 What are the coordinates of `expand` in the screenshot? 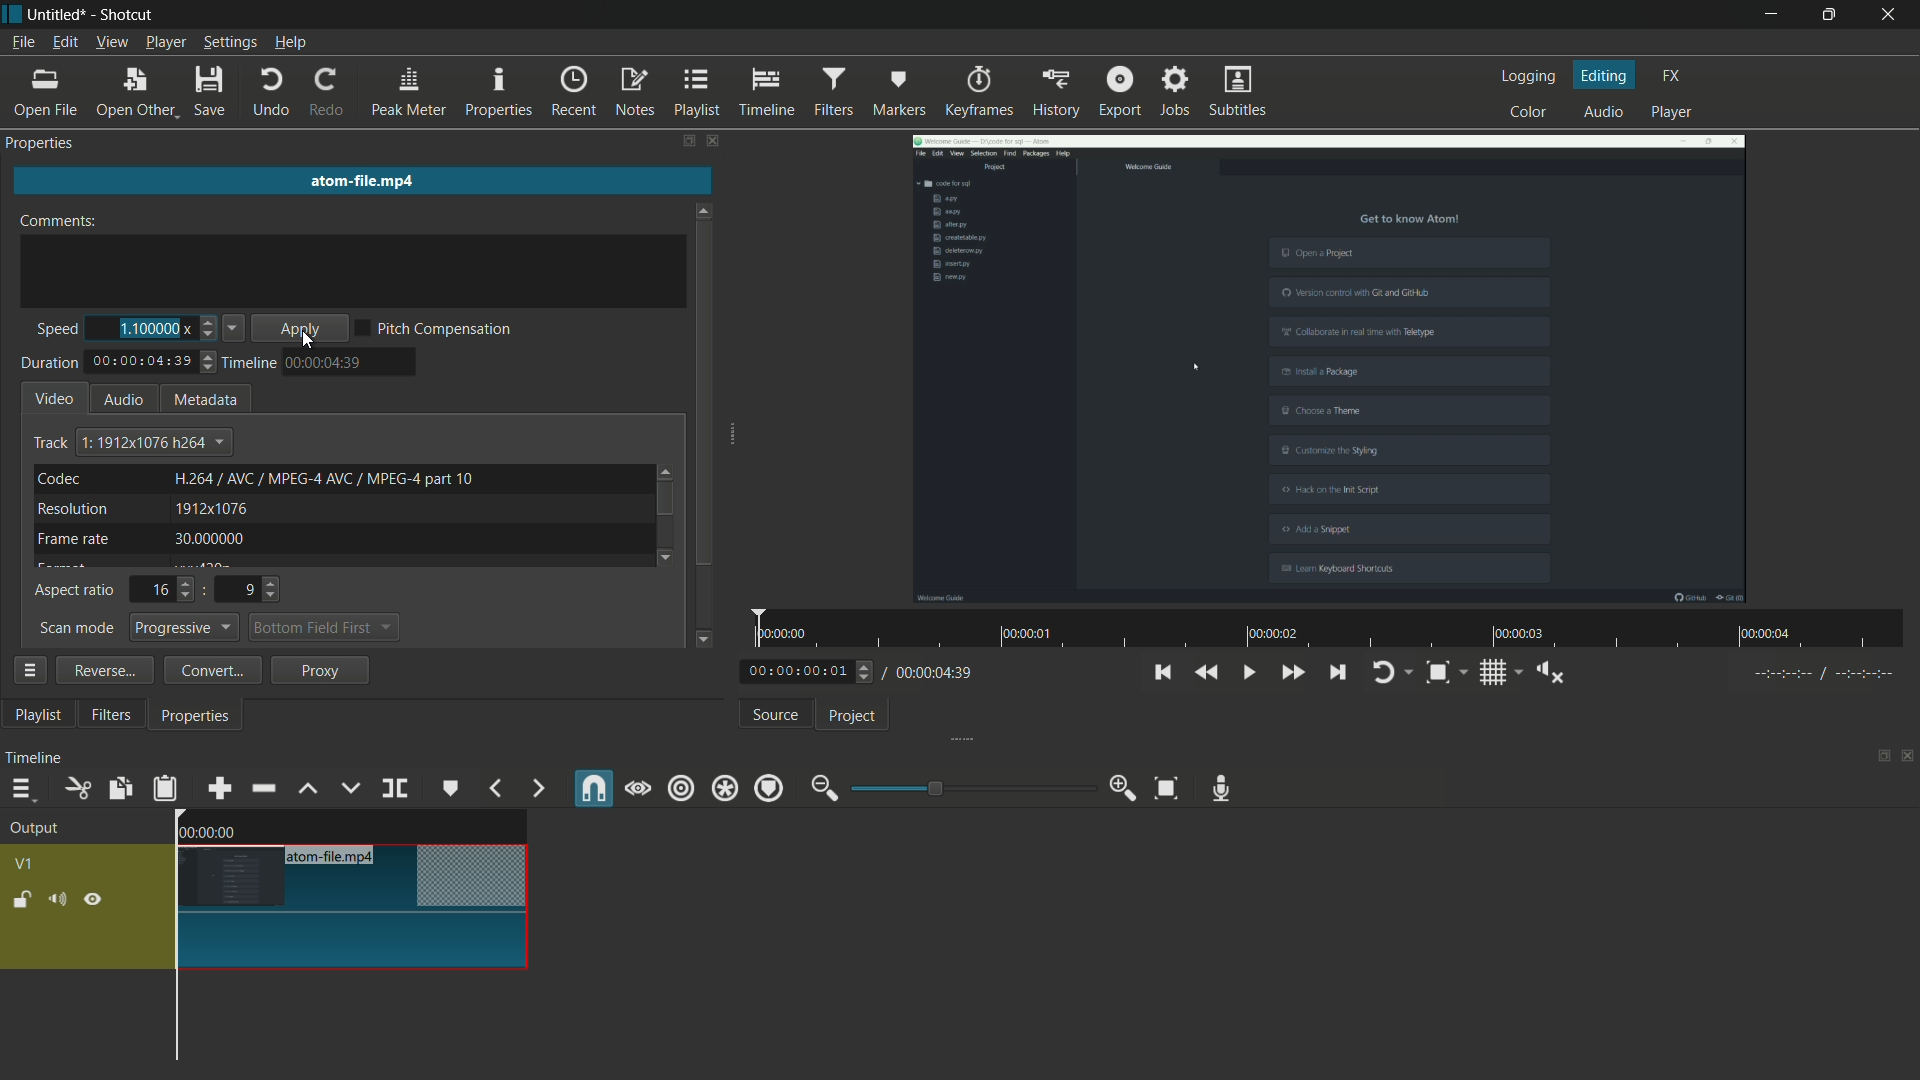 It's located at (955, 741).